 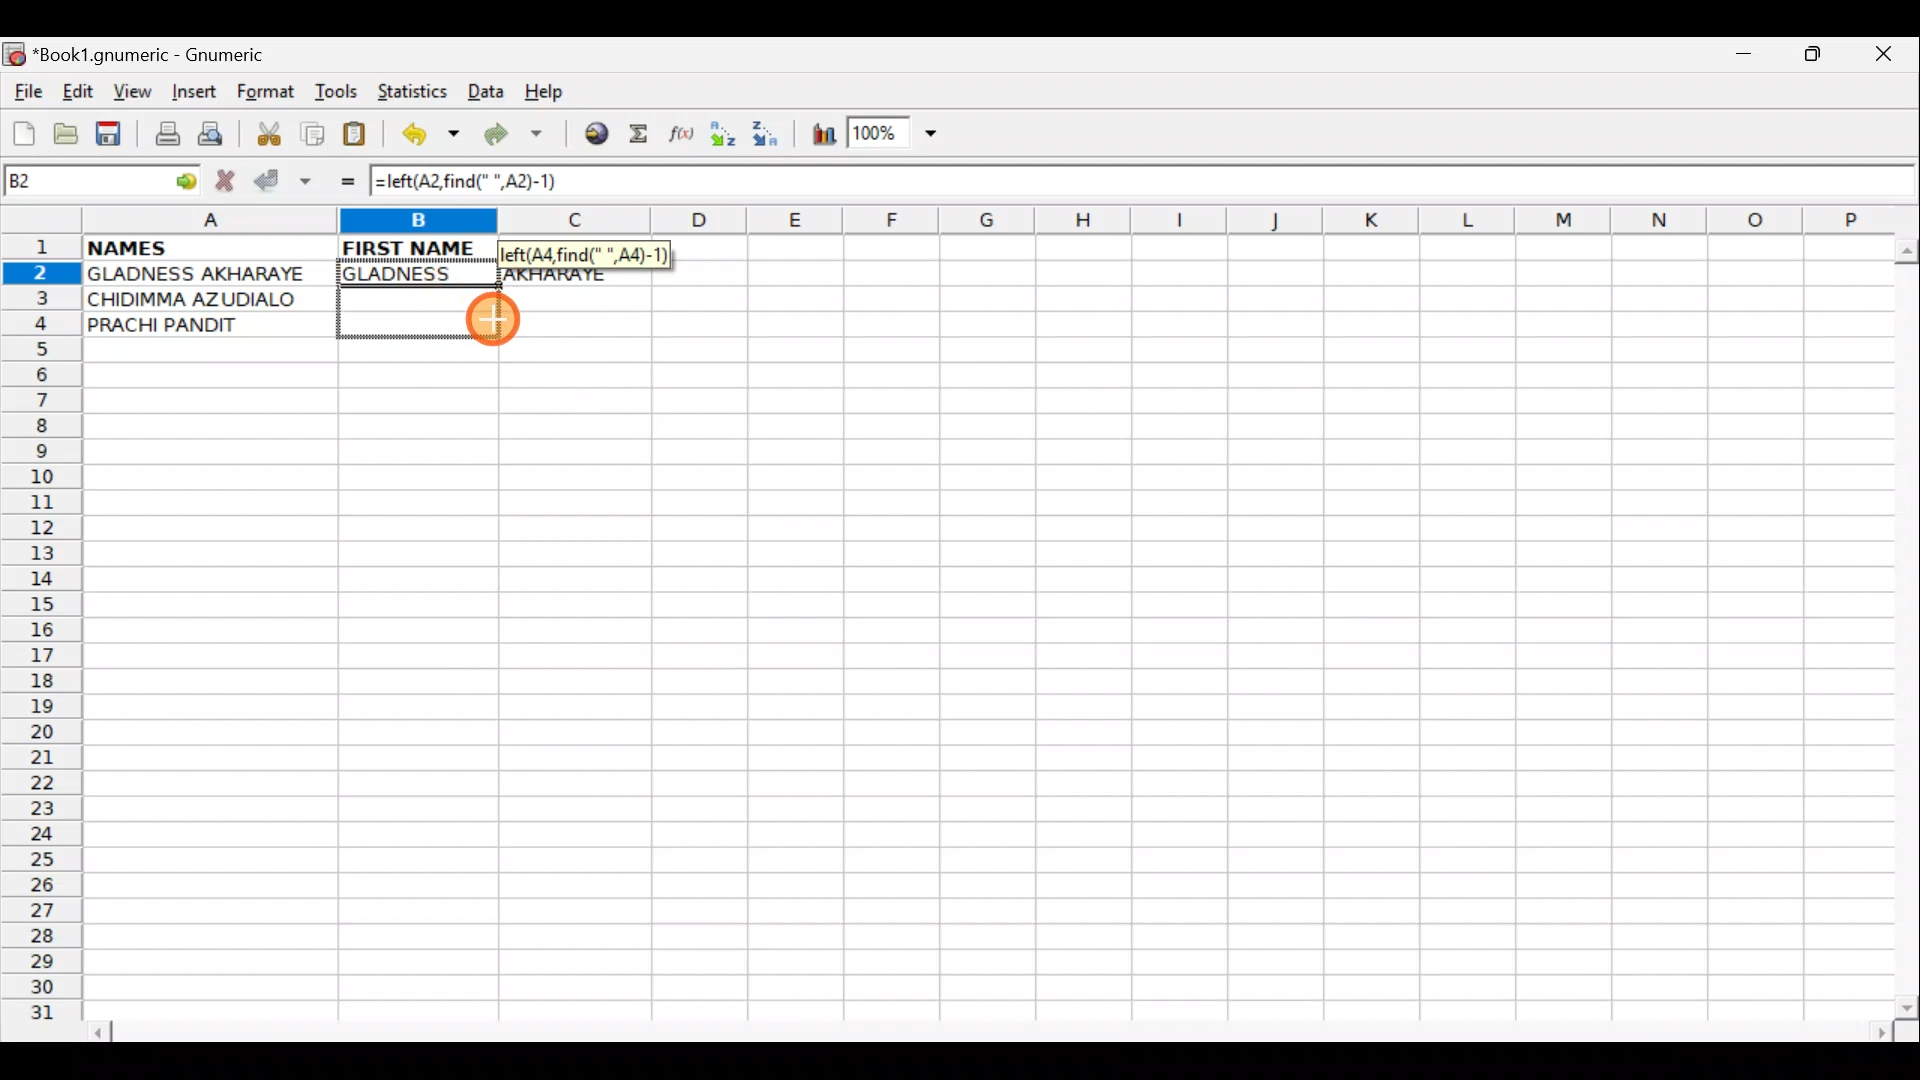 I want to click on Print file, so click(x=162, y=136).